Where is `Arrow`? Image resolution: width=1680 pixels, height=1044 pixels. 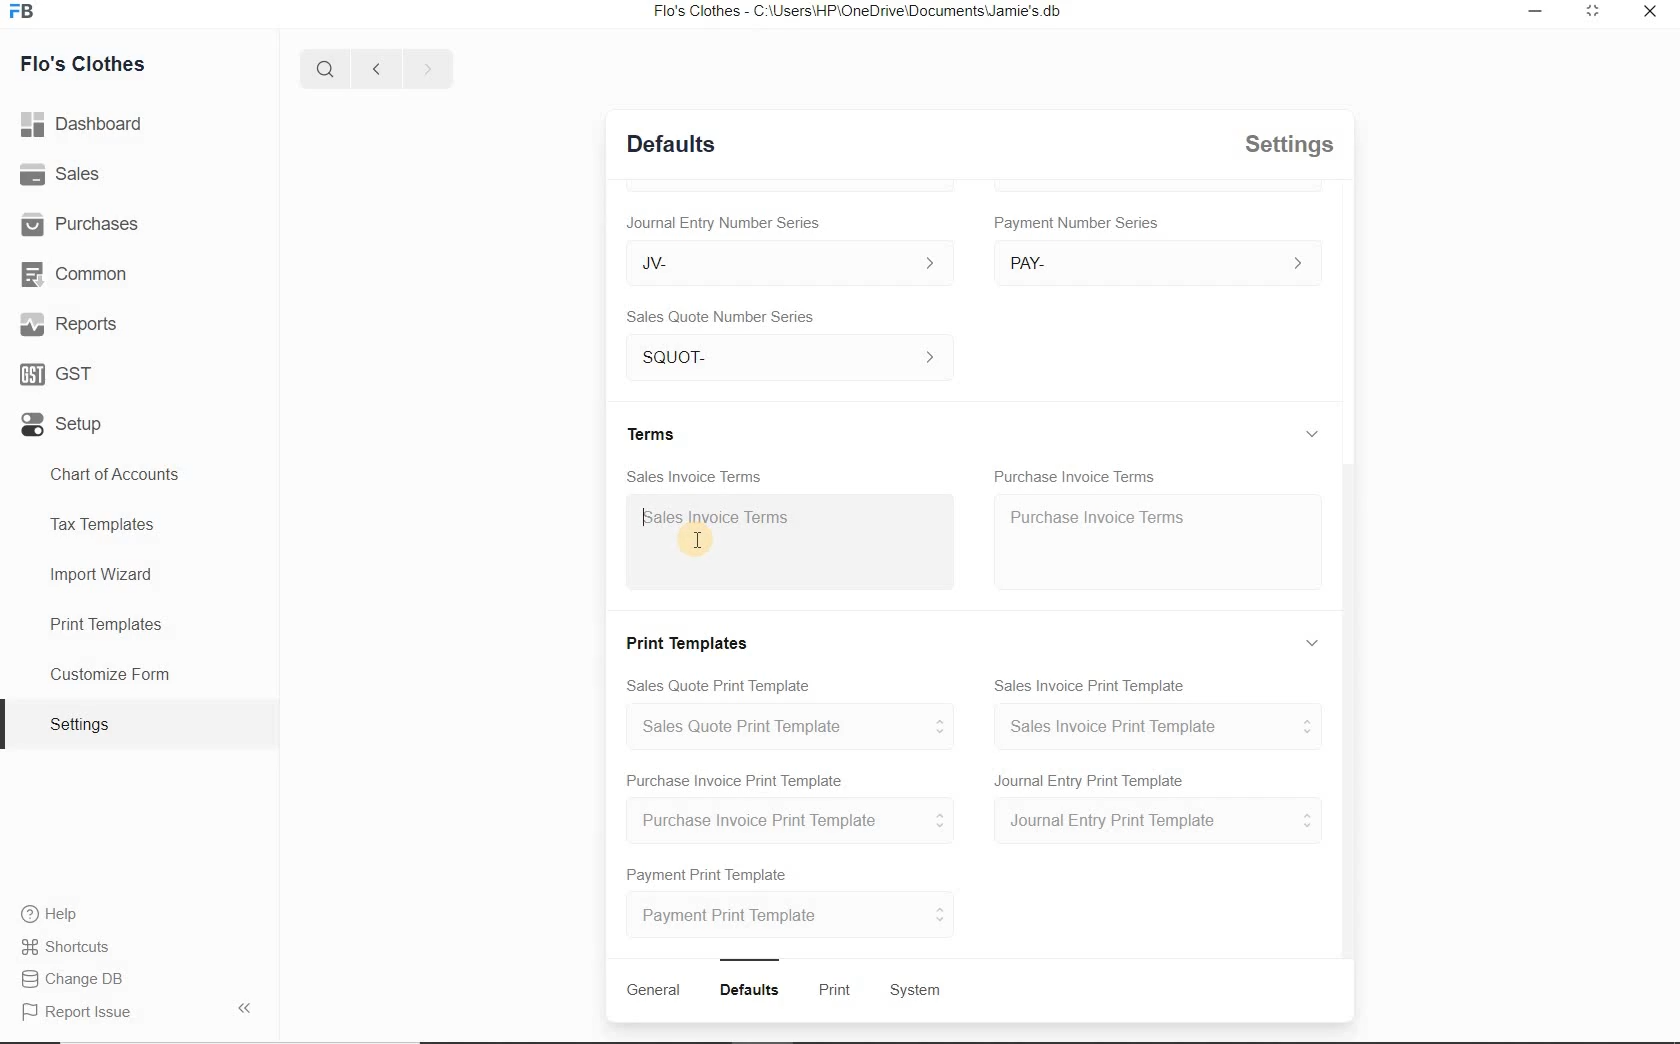 Arrow is located at coordinates (249, 1006).